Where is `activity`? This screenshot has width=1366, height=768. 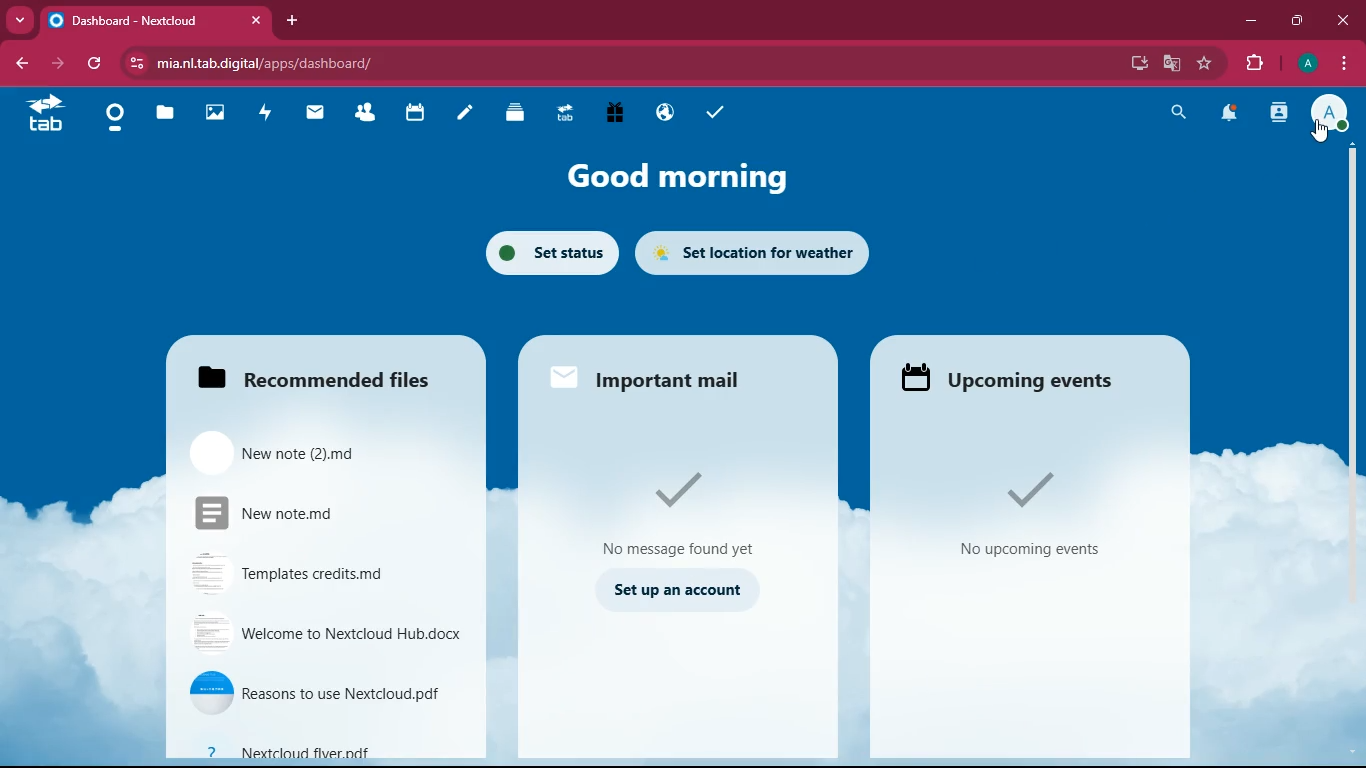 activity is located at coordinates (1281, 112).